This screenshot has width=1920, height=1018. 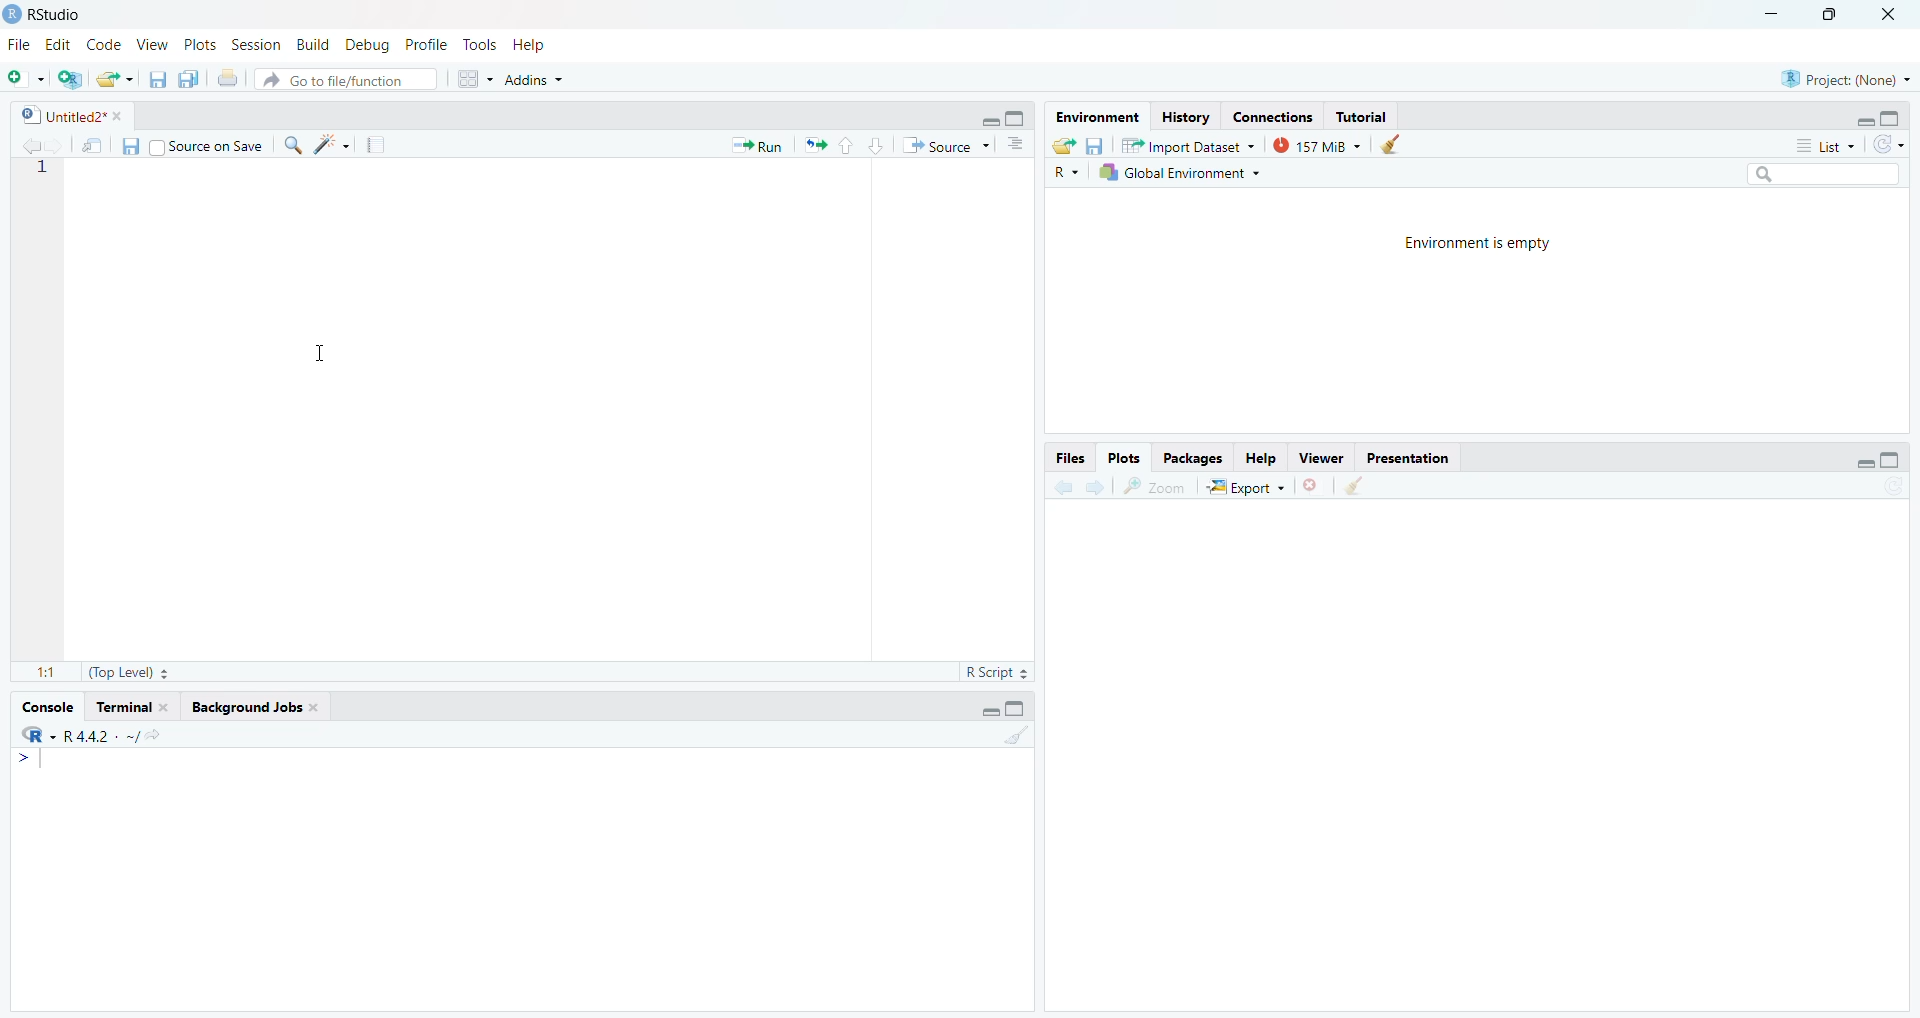 I want to click on print the current file, so click(x=228, y=81).